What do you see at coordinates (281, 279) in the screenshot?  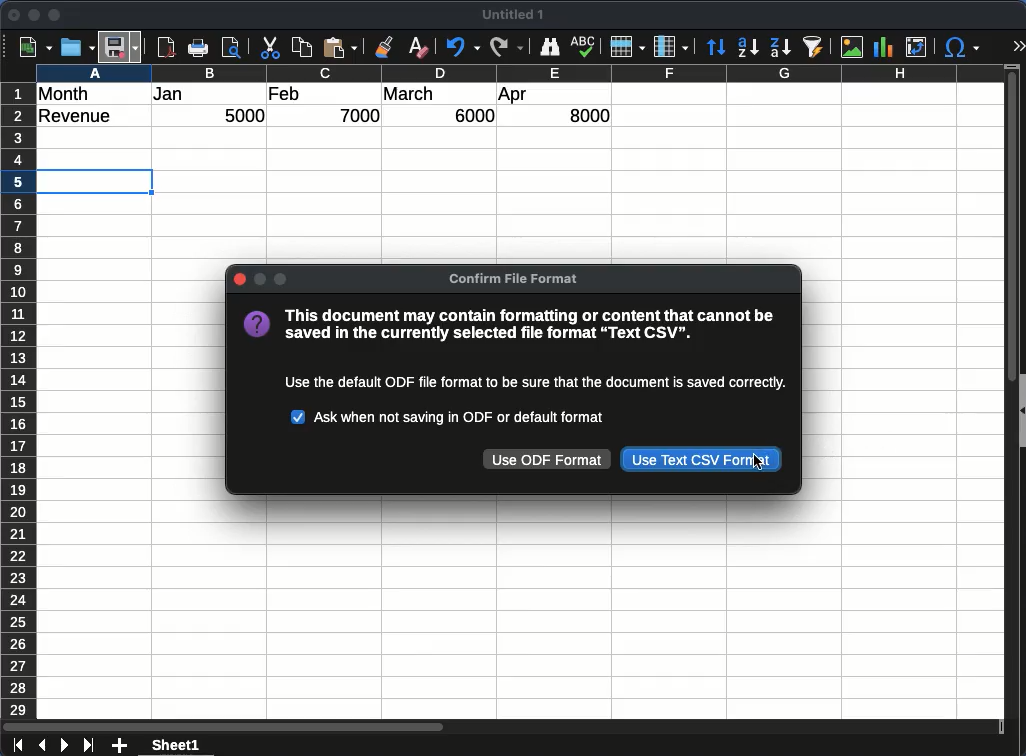 I see `Maximize` at bounding box center [281, 279].